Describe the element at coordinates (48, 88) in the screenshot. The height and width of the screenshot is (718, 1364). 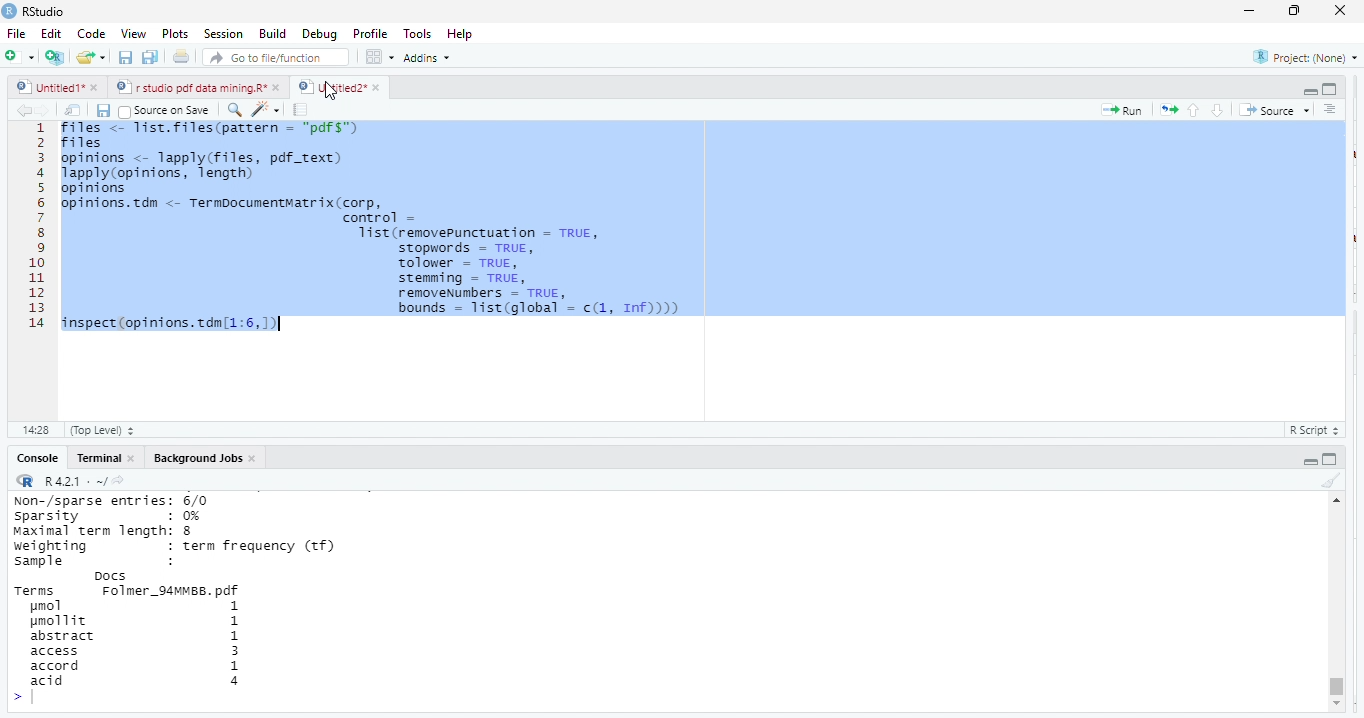
I see `untitled1` at that location.